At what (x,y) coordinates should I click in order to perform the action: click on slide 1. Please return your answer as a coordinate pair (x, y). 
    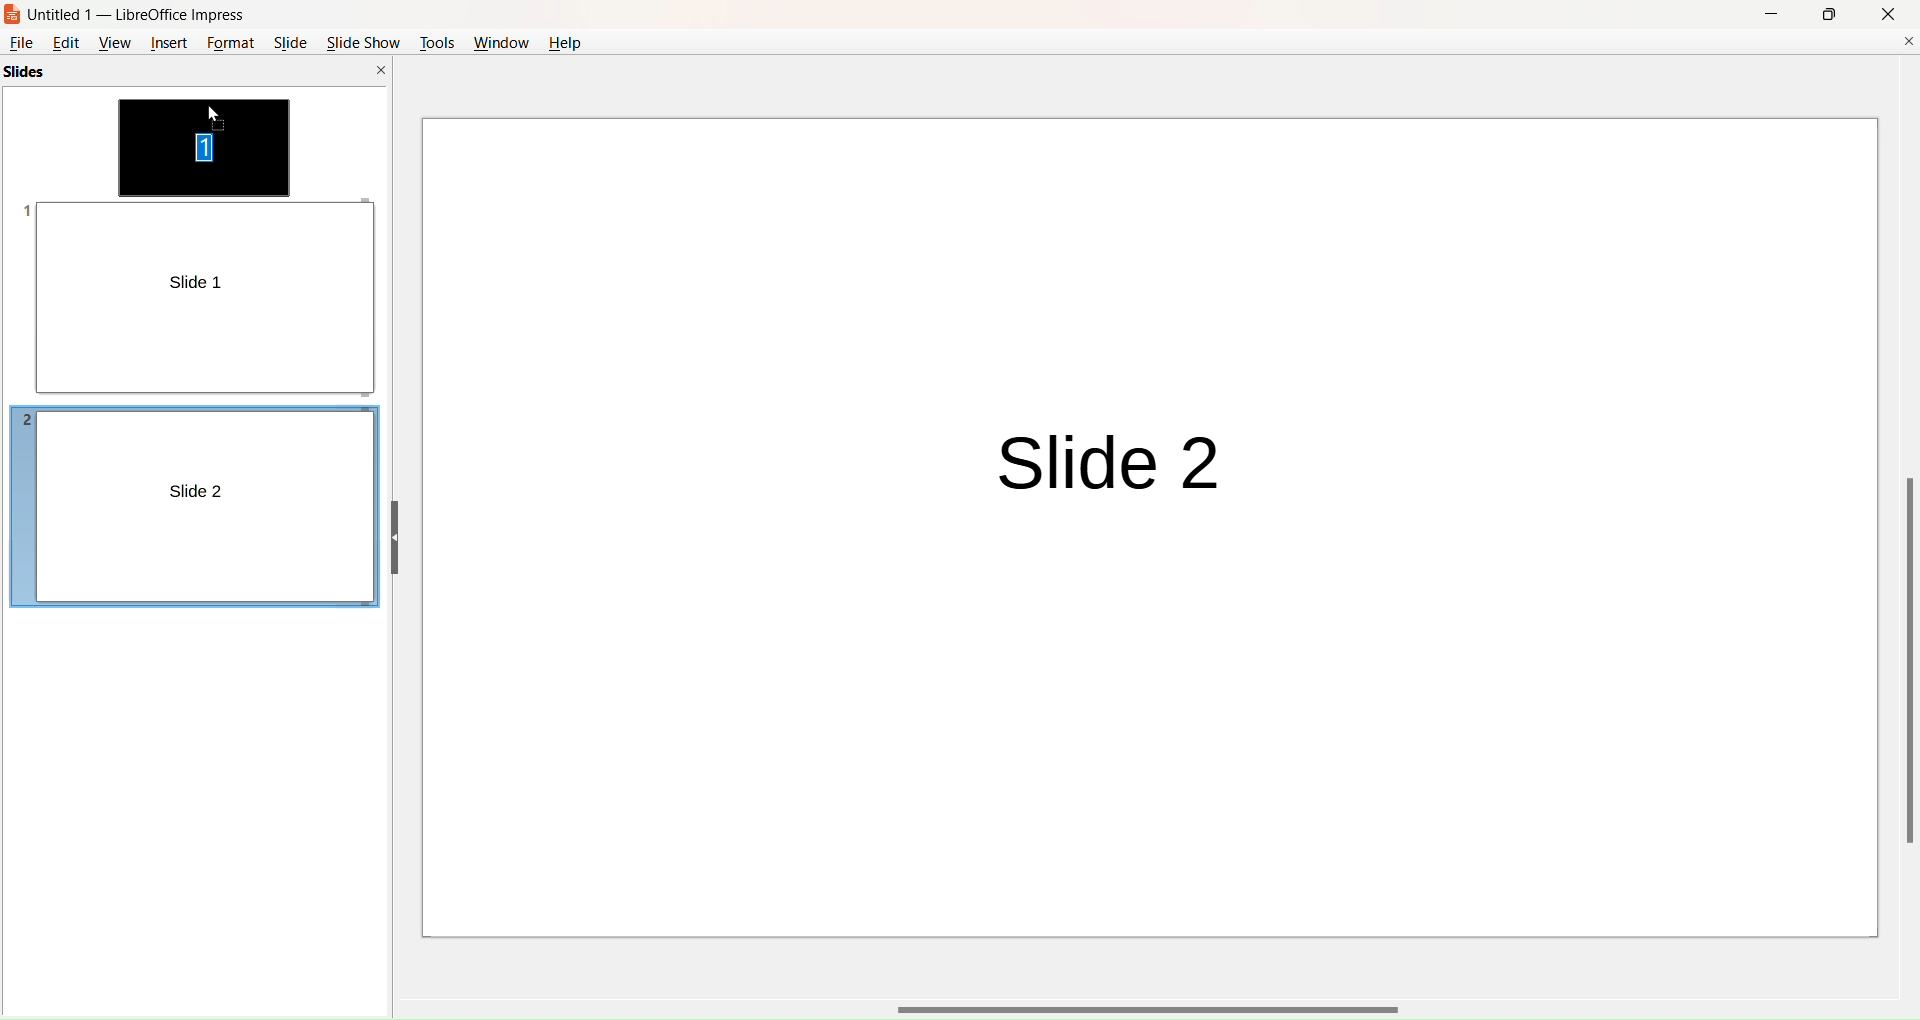
    Looking at the image, I should click on (194, 286).